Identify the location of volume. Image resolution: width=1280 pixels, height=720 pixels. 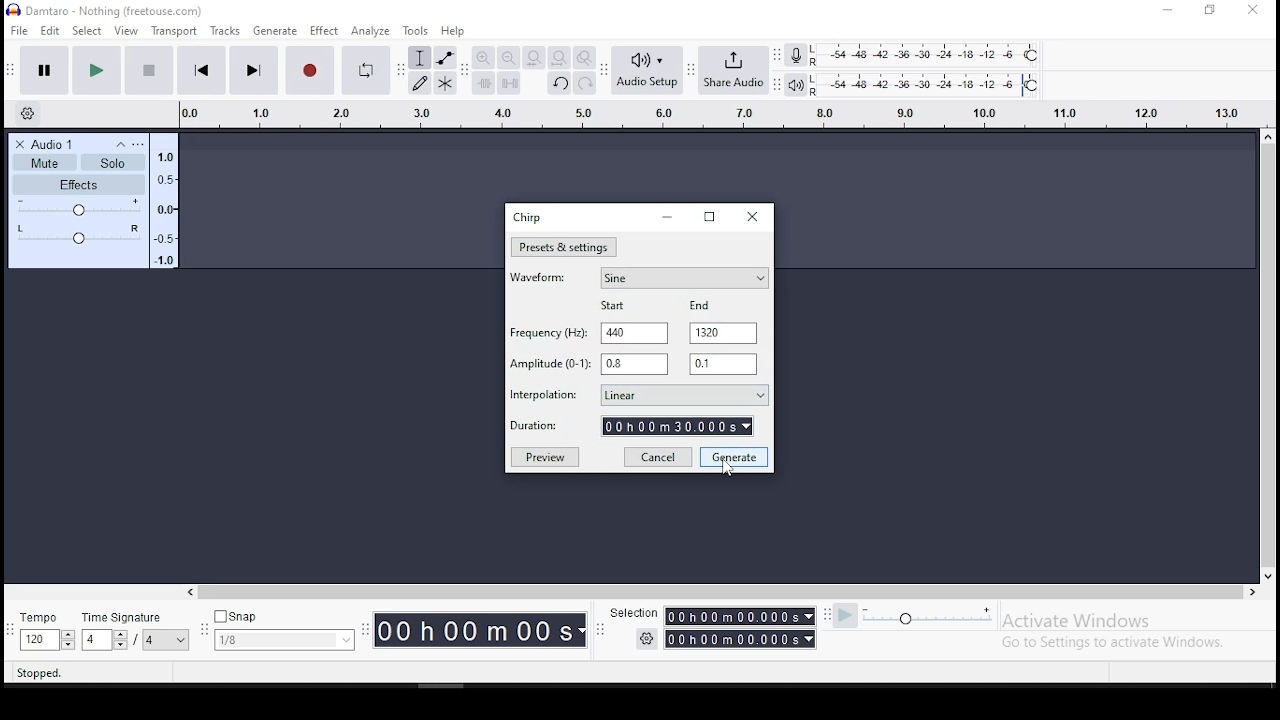
(80, 207).